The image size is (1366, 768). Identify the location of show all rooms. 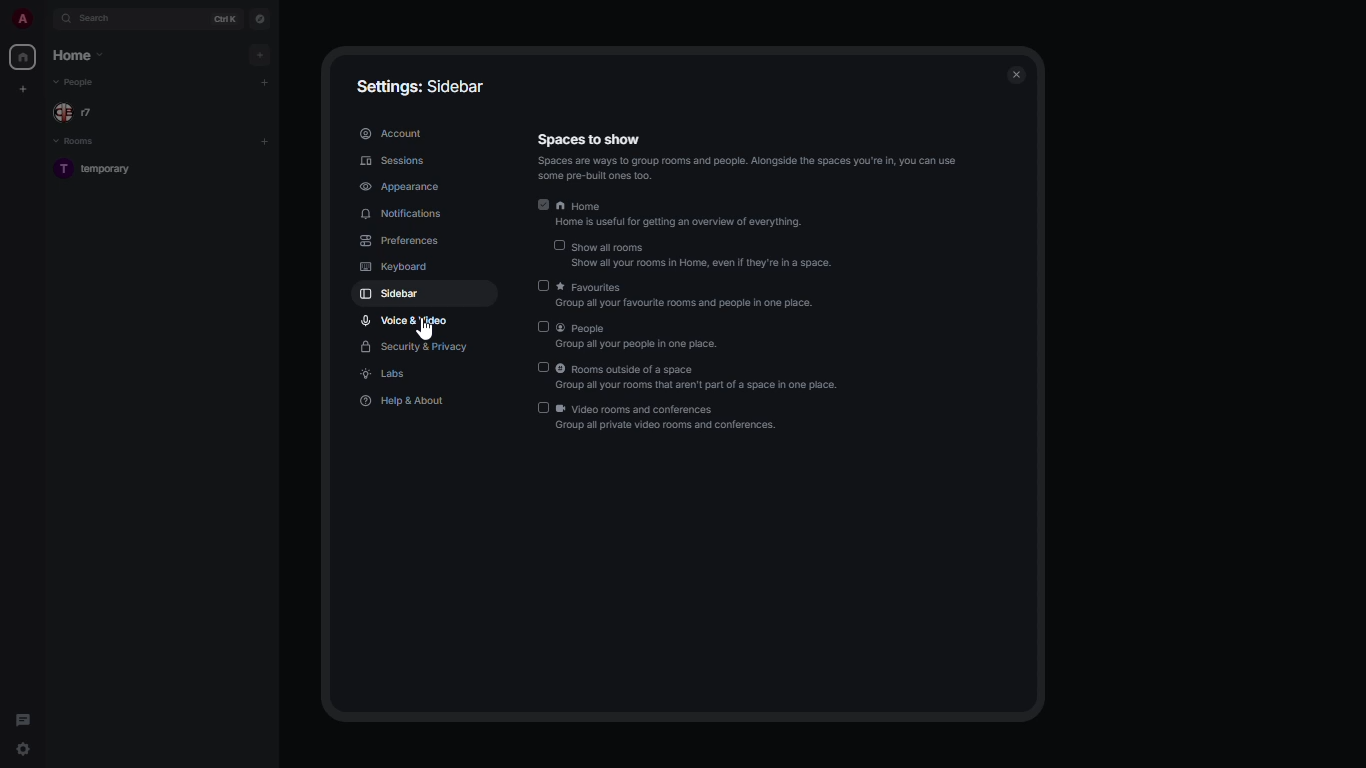
(701, 256).